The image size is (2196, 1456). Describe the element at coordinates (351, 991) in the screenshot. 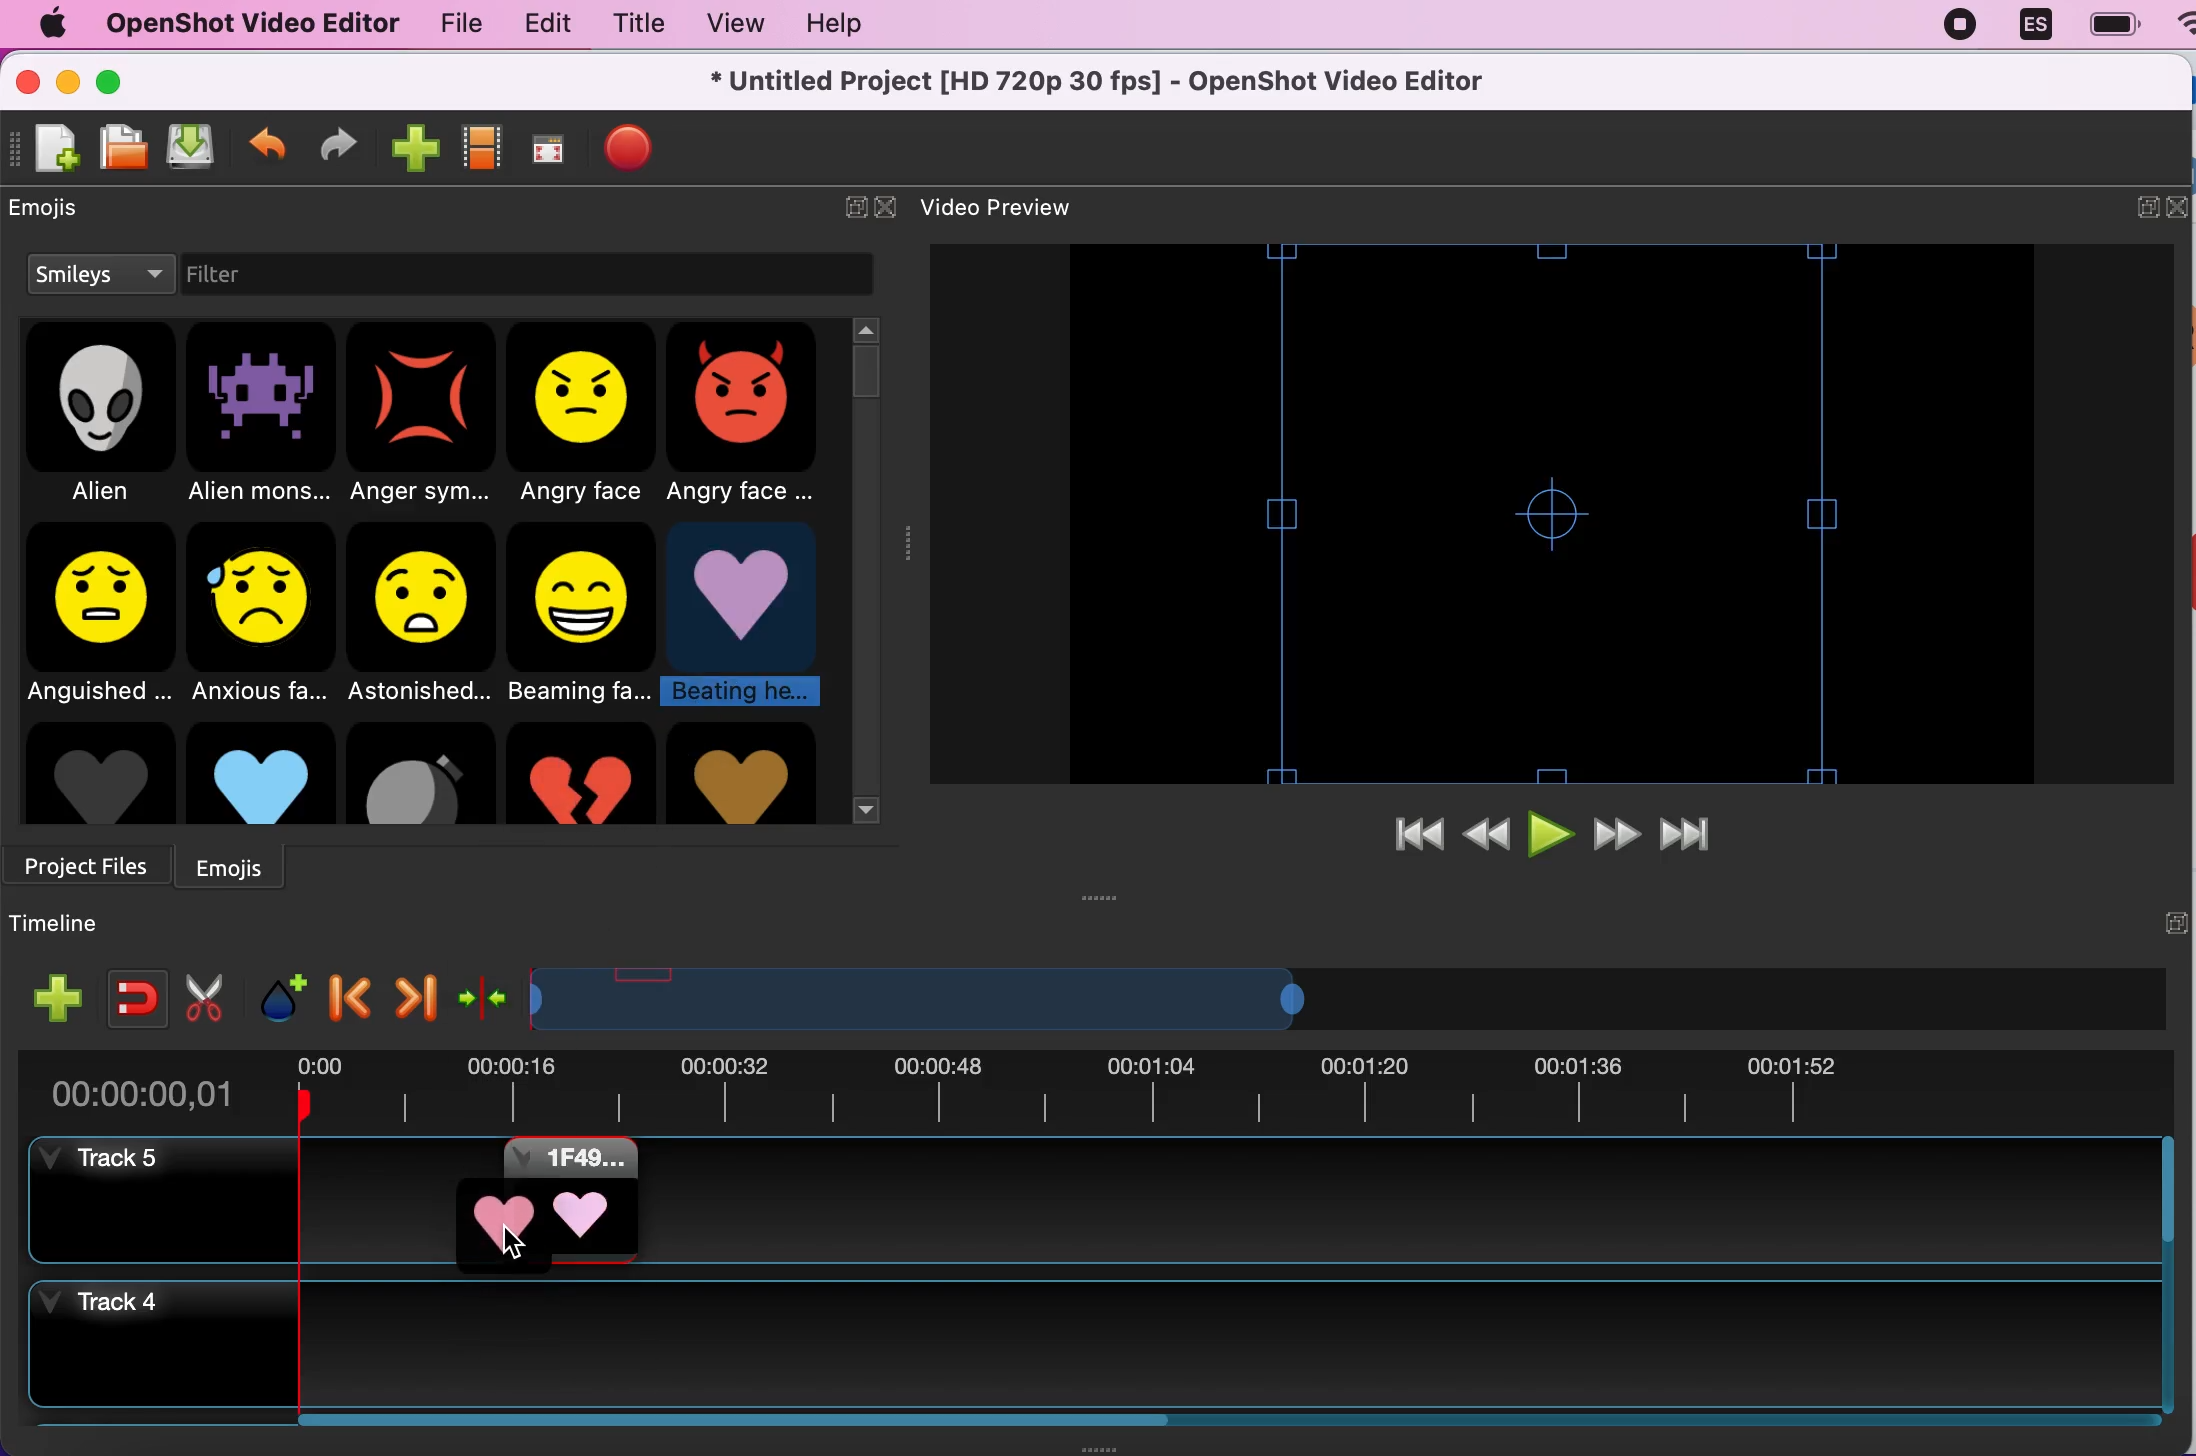

I see `previous marker` at that location.